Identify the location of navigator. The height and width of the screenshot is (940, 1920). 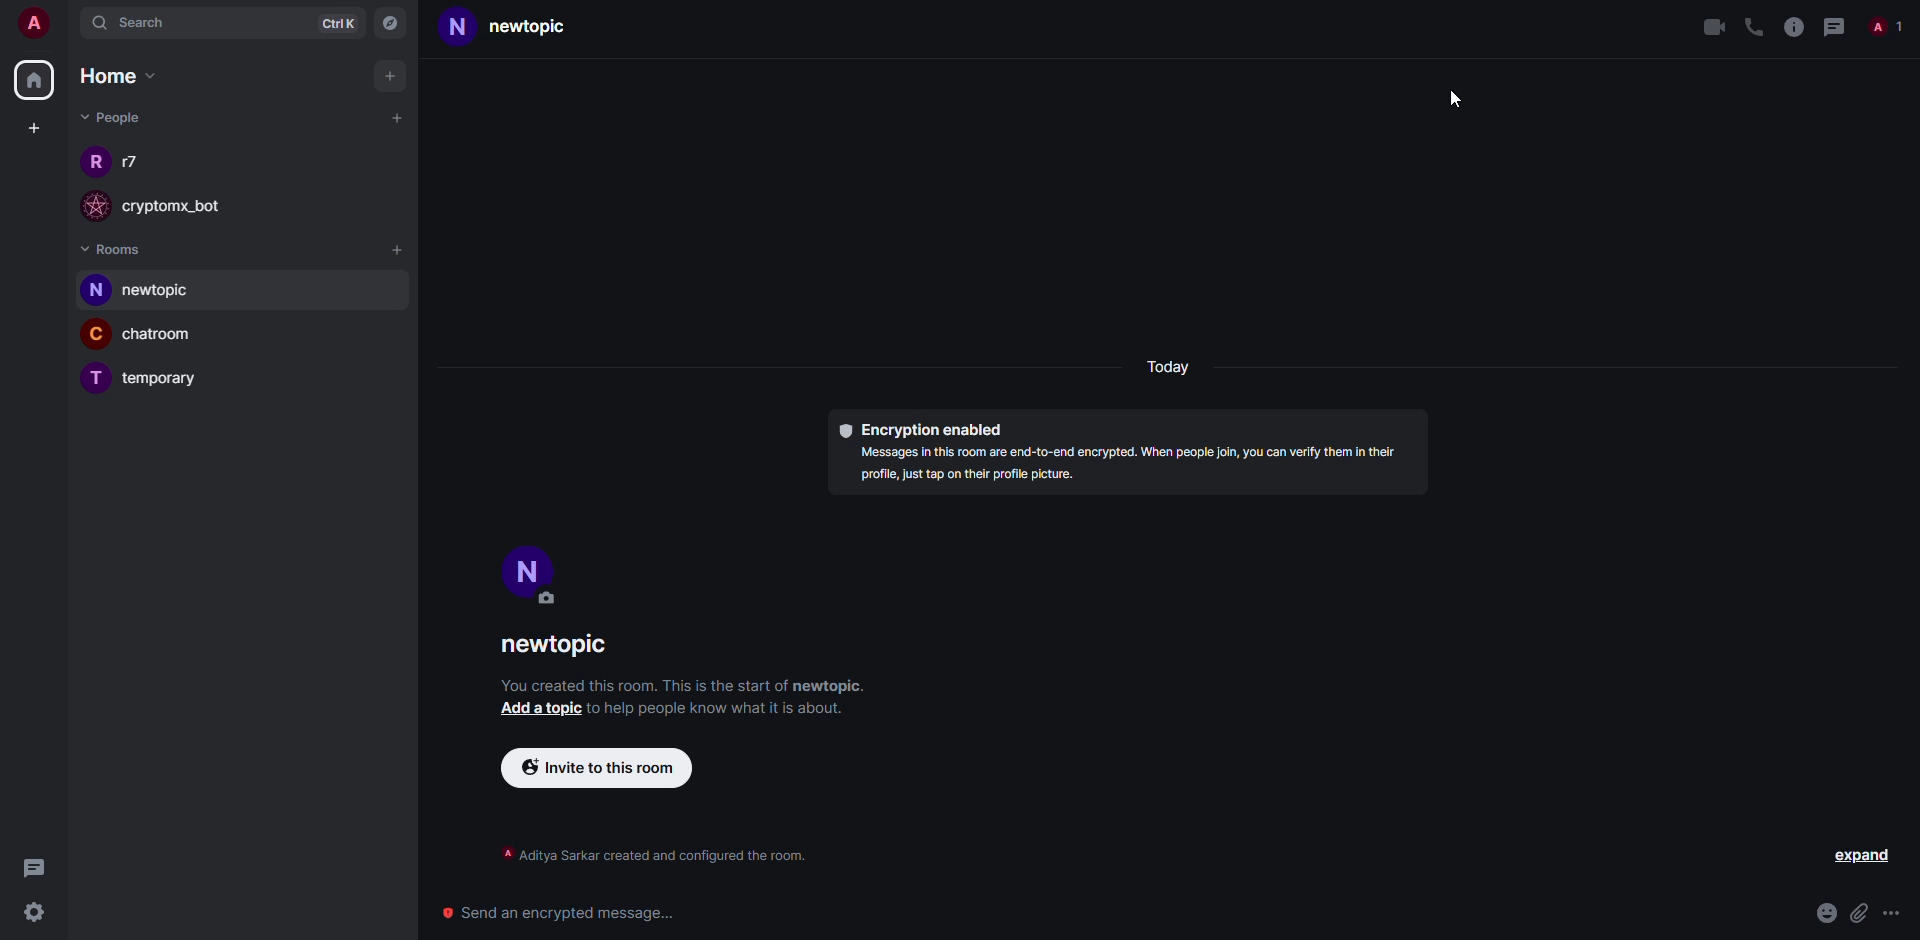
(392, 23).